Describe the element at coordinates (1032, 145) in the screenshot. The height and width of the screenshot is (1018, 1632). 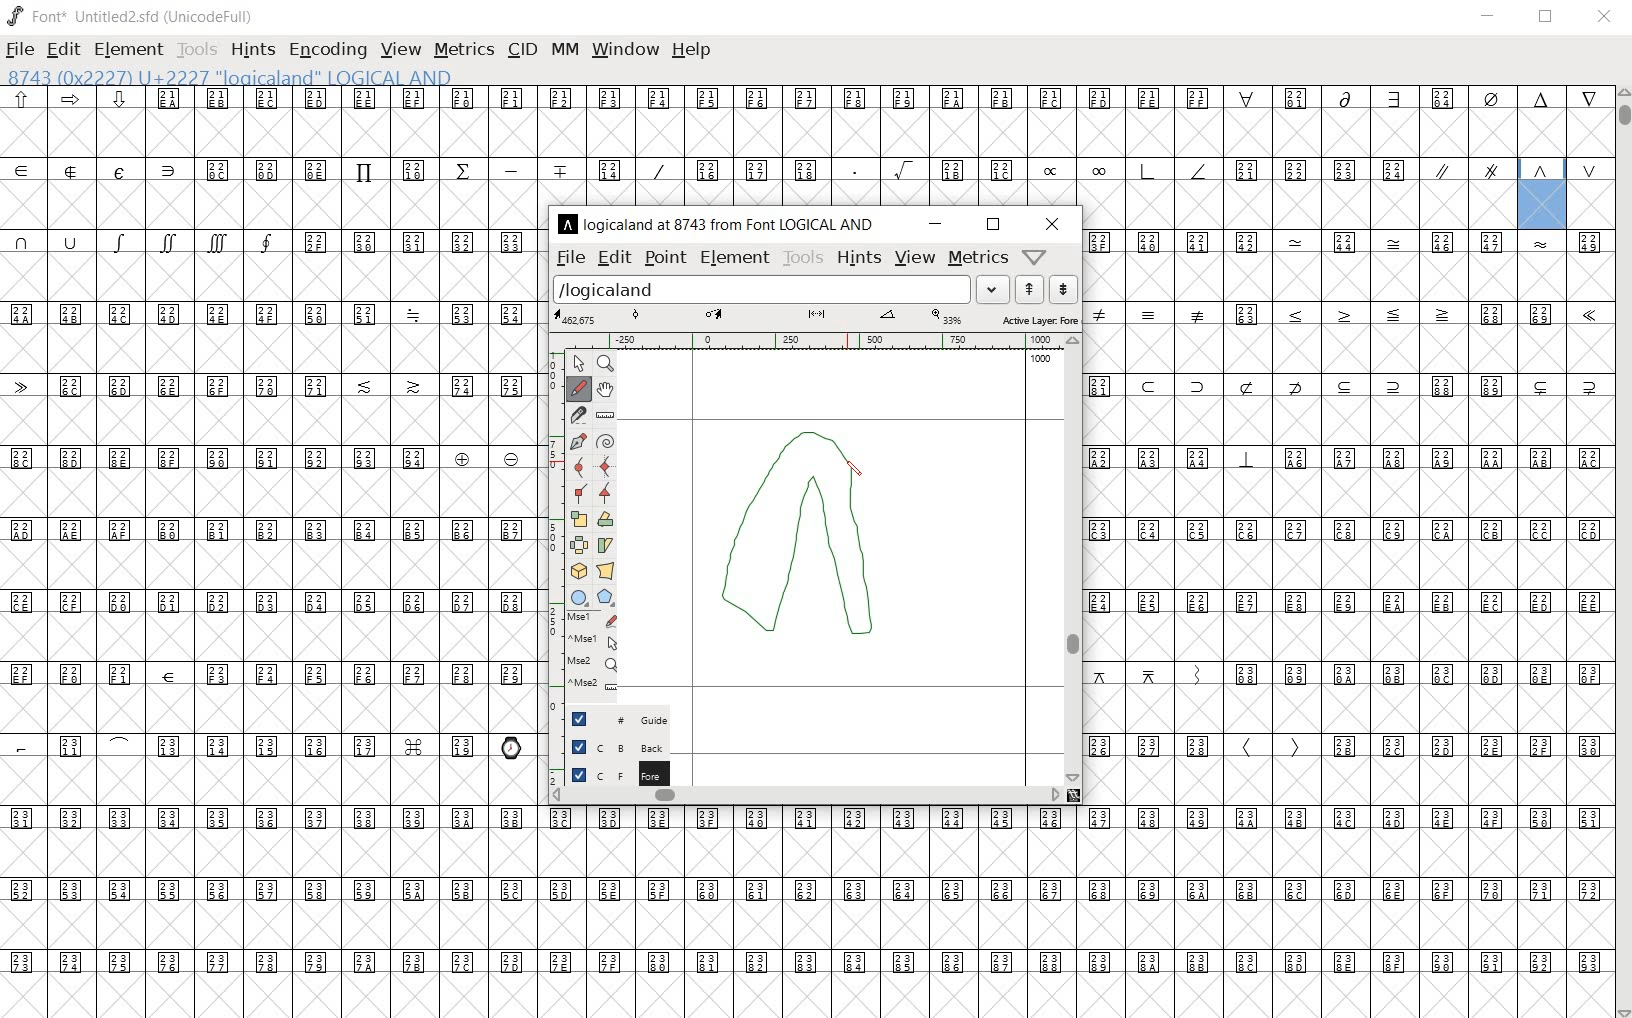
I see `glyph characters` at that location.